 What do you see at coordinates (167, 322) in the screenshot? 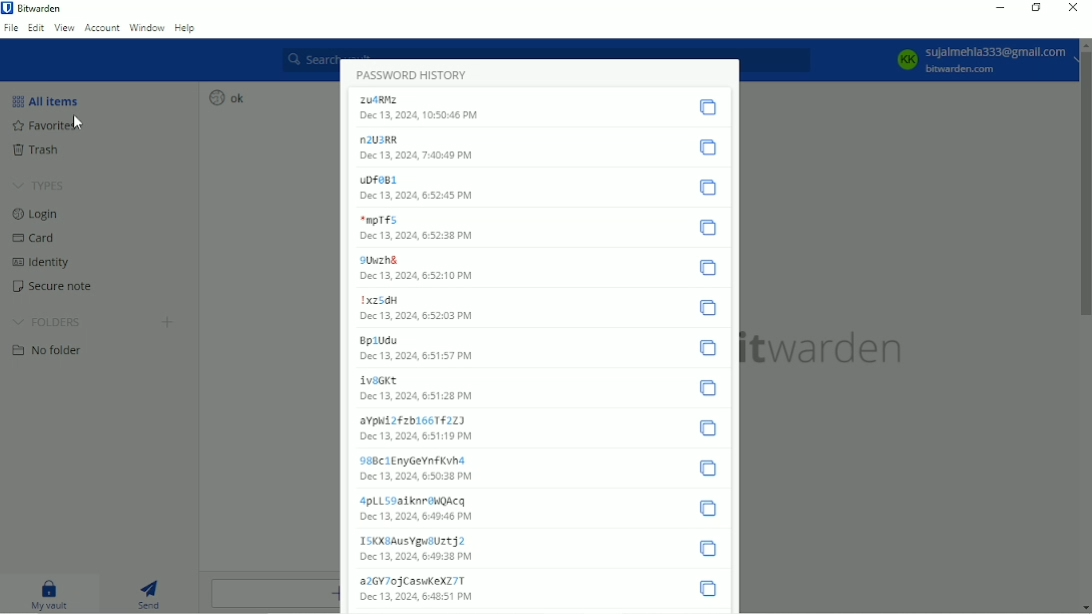
I see `Create folder` at bounding box center [167, 322].